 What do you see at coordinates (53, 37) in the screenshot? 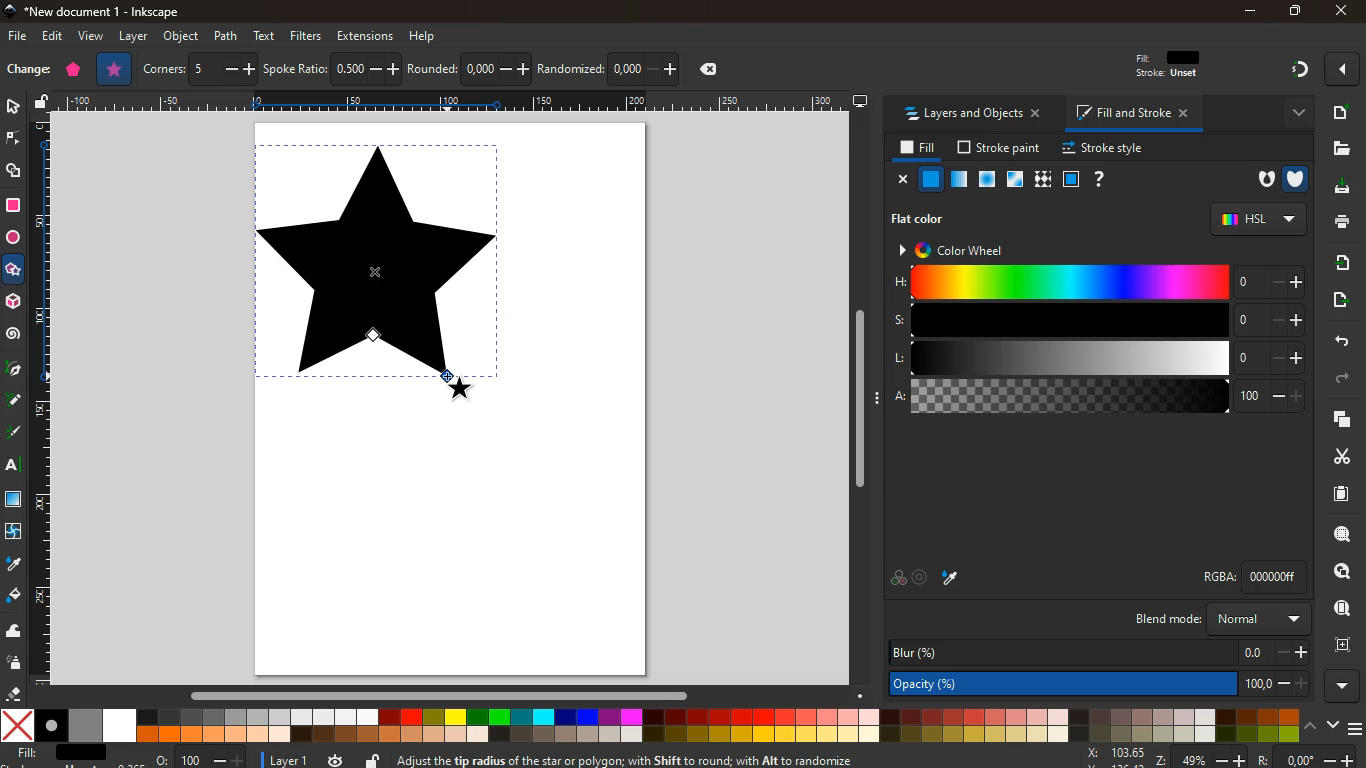
I see `edit` at bounding box center [53, 37].